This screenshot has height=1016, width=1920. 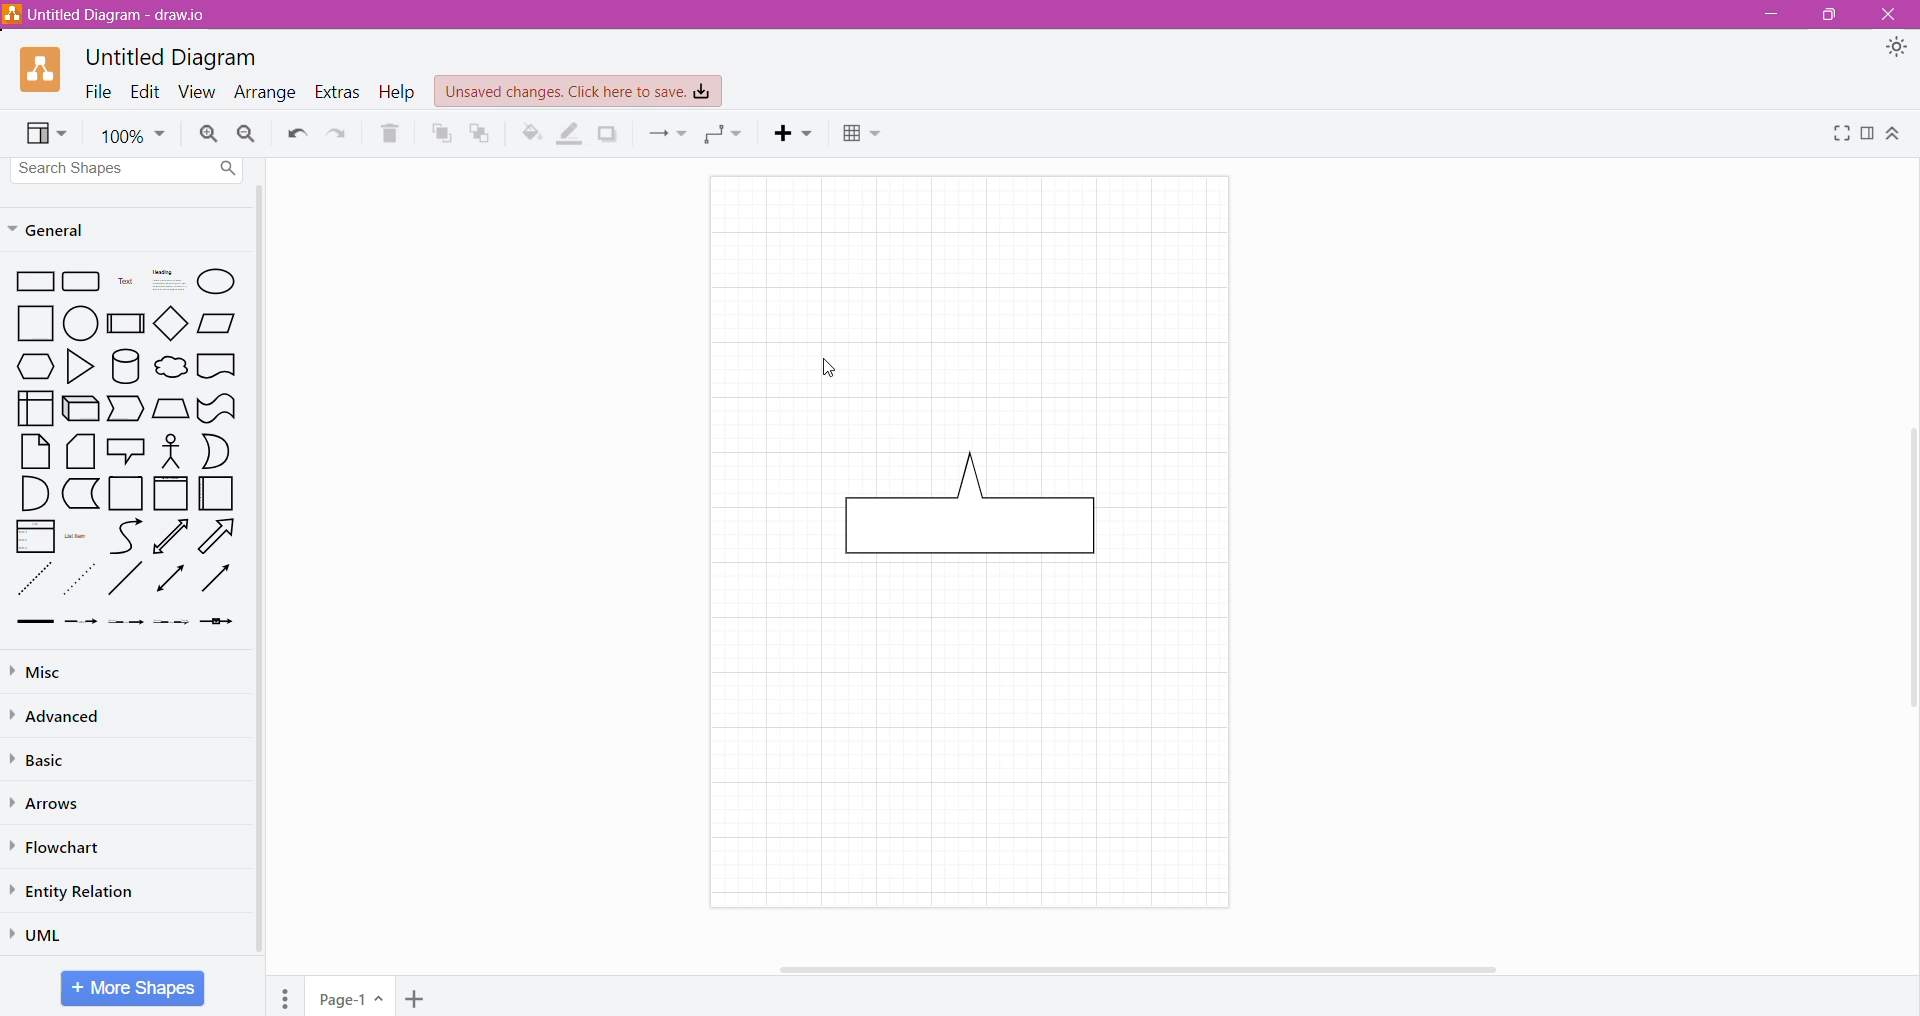 I want to click on Curved Line, so click(x=125, y=535).